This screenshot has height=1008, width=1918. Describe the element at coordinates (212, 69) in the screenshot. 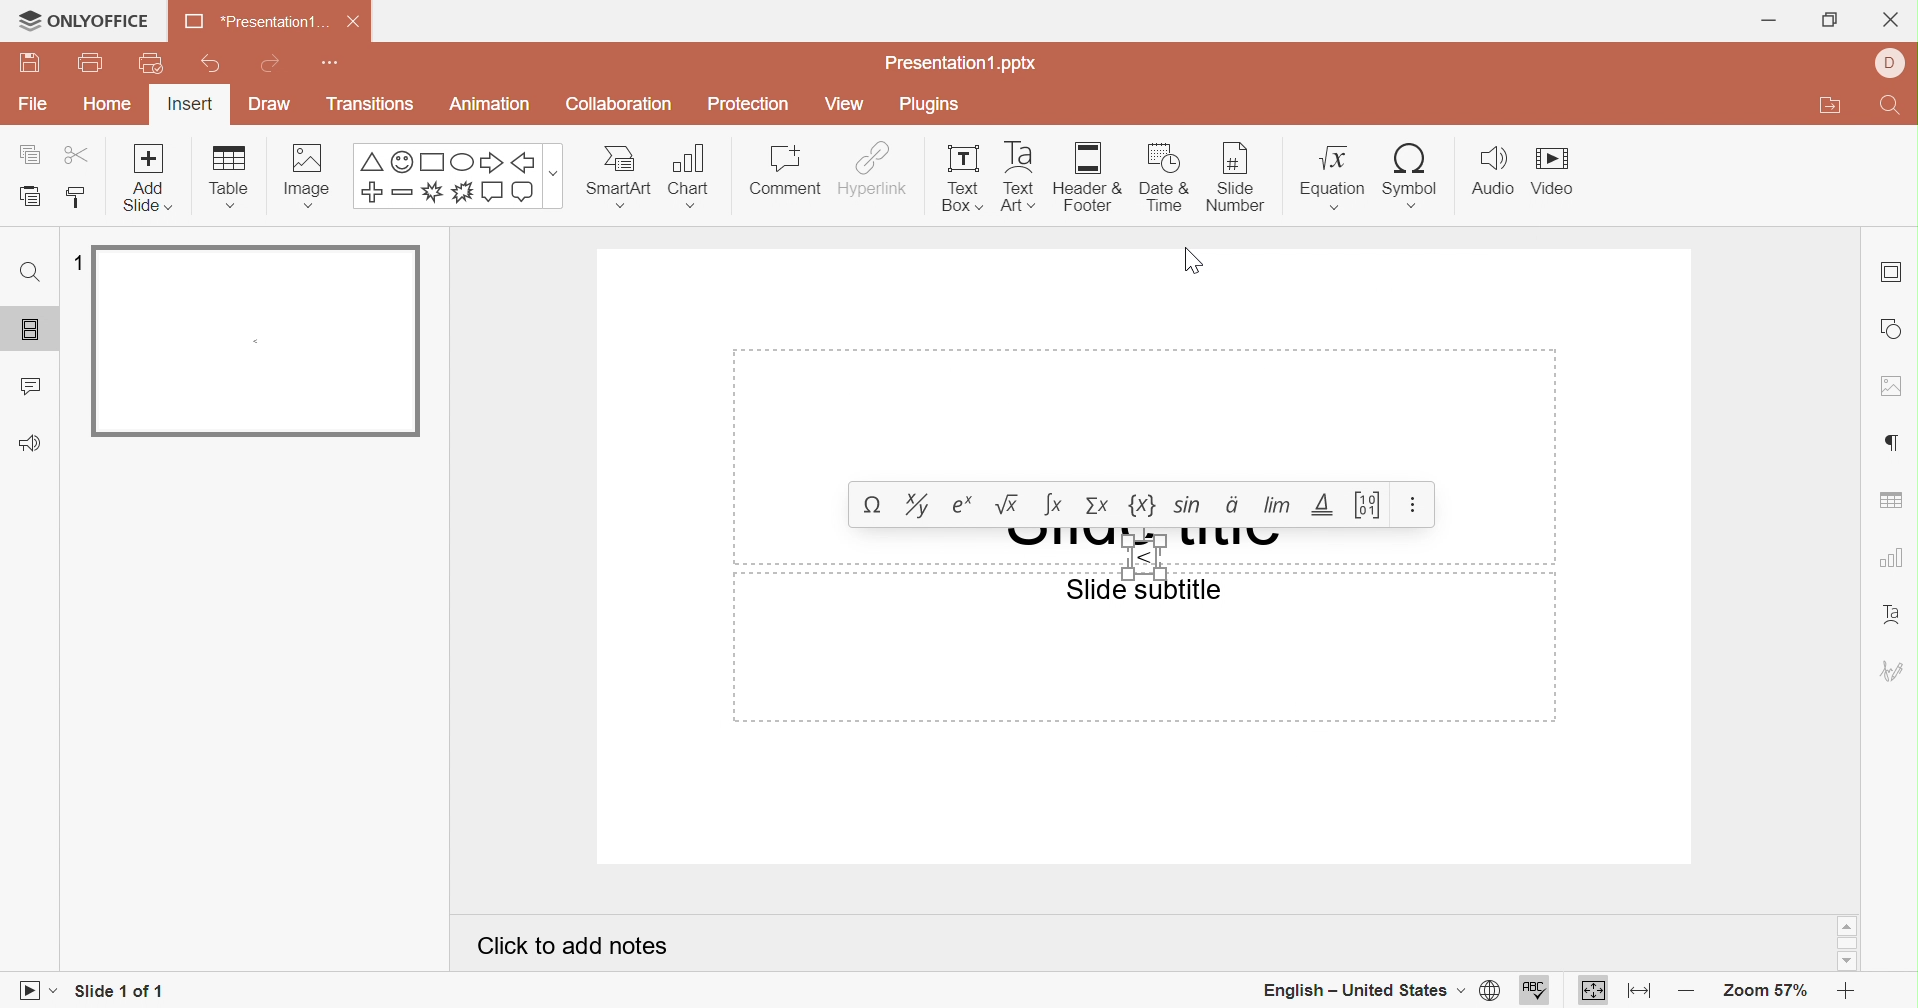

I see `Undo` at that location.